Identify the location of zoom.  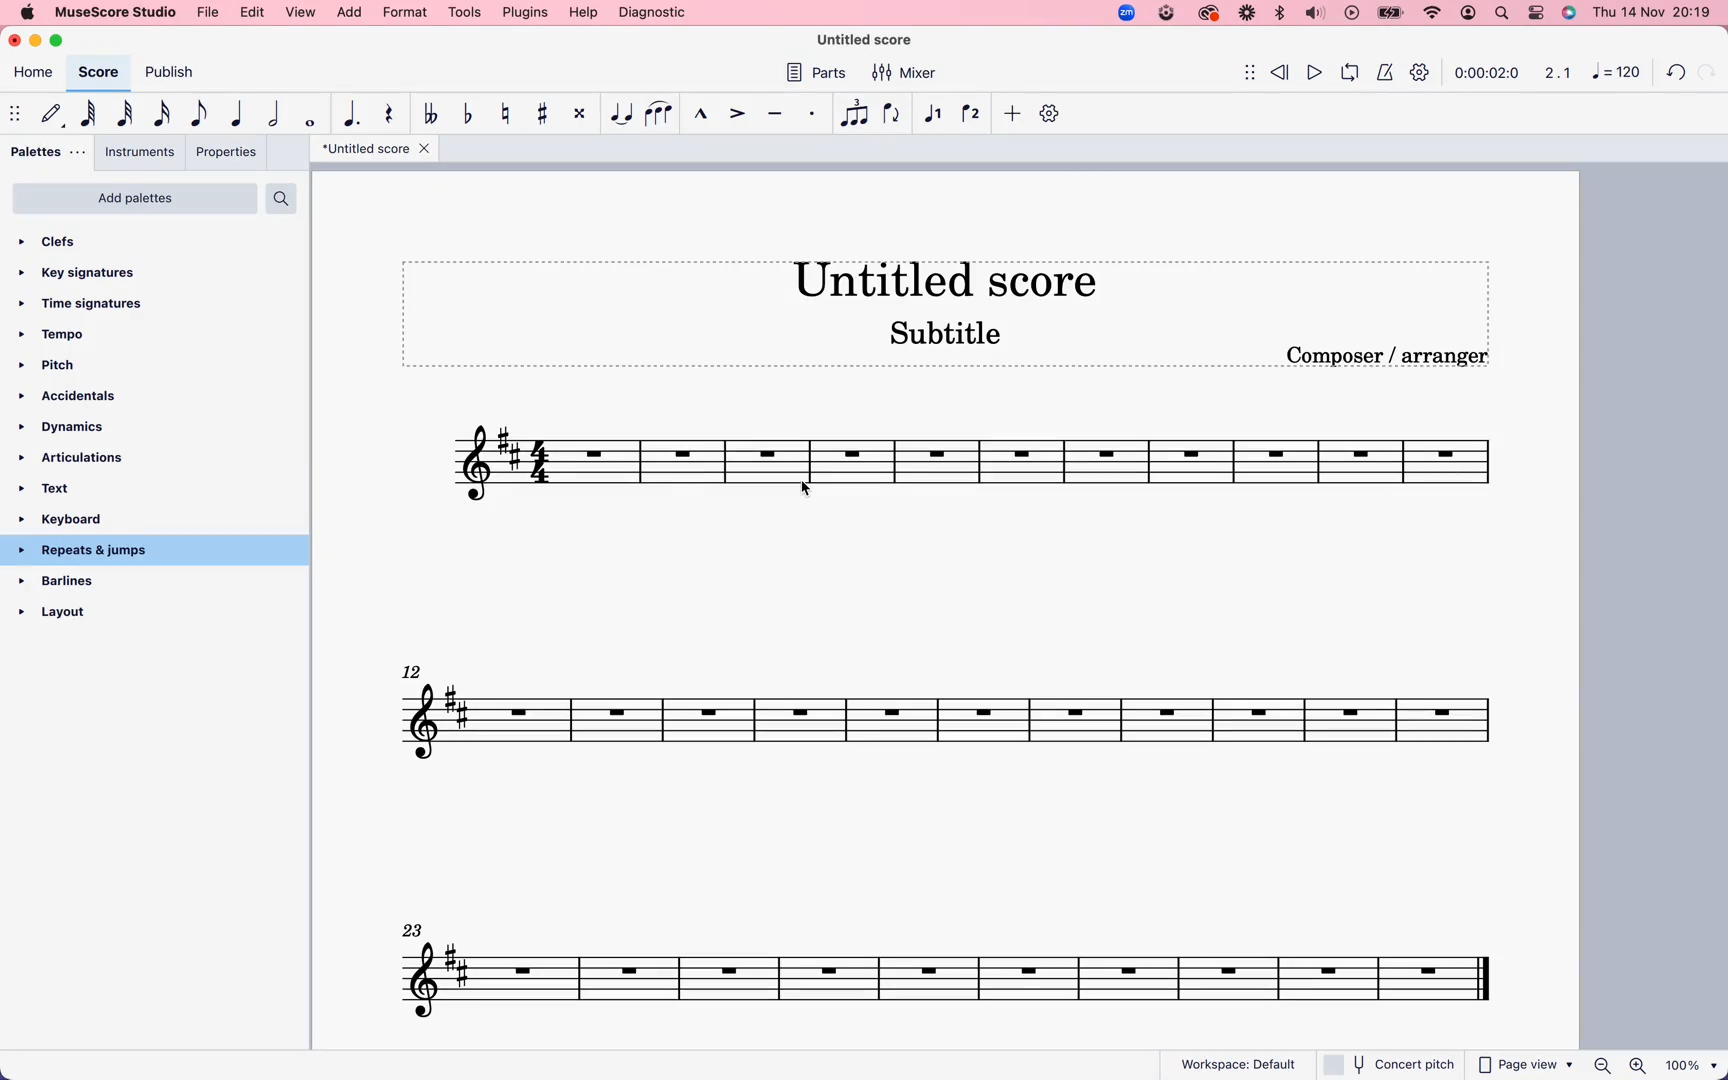
(1656, 1066).